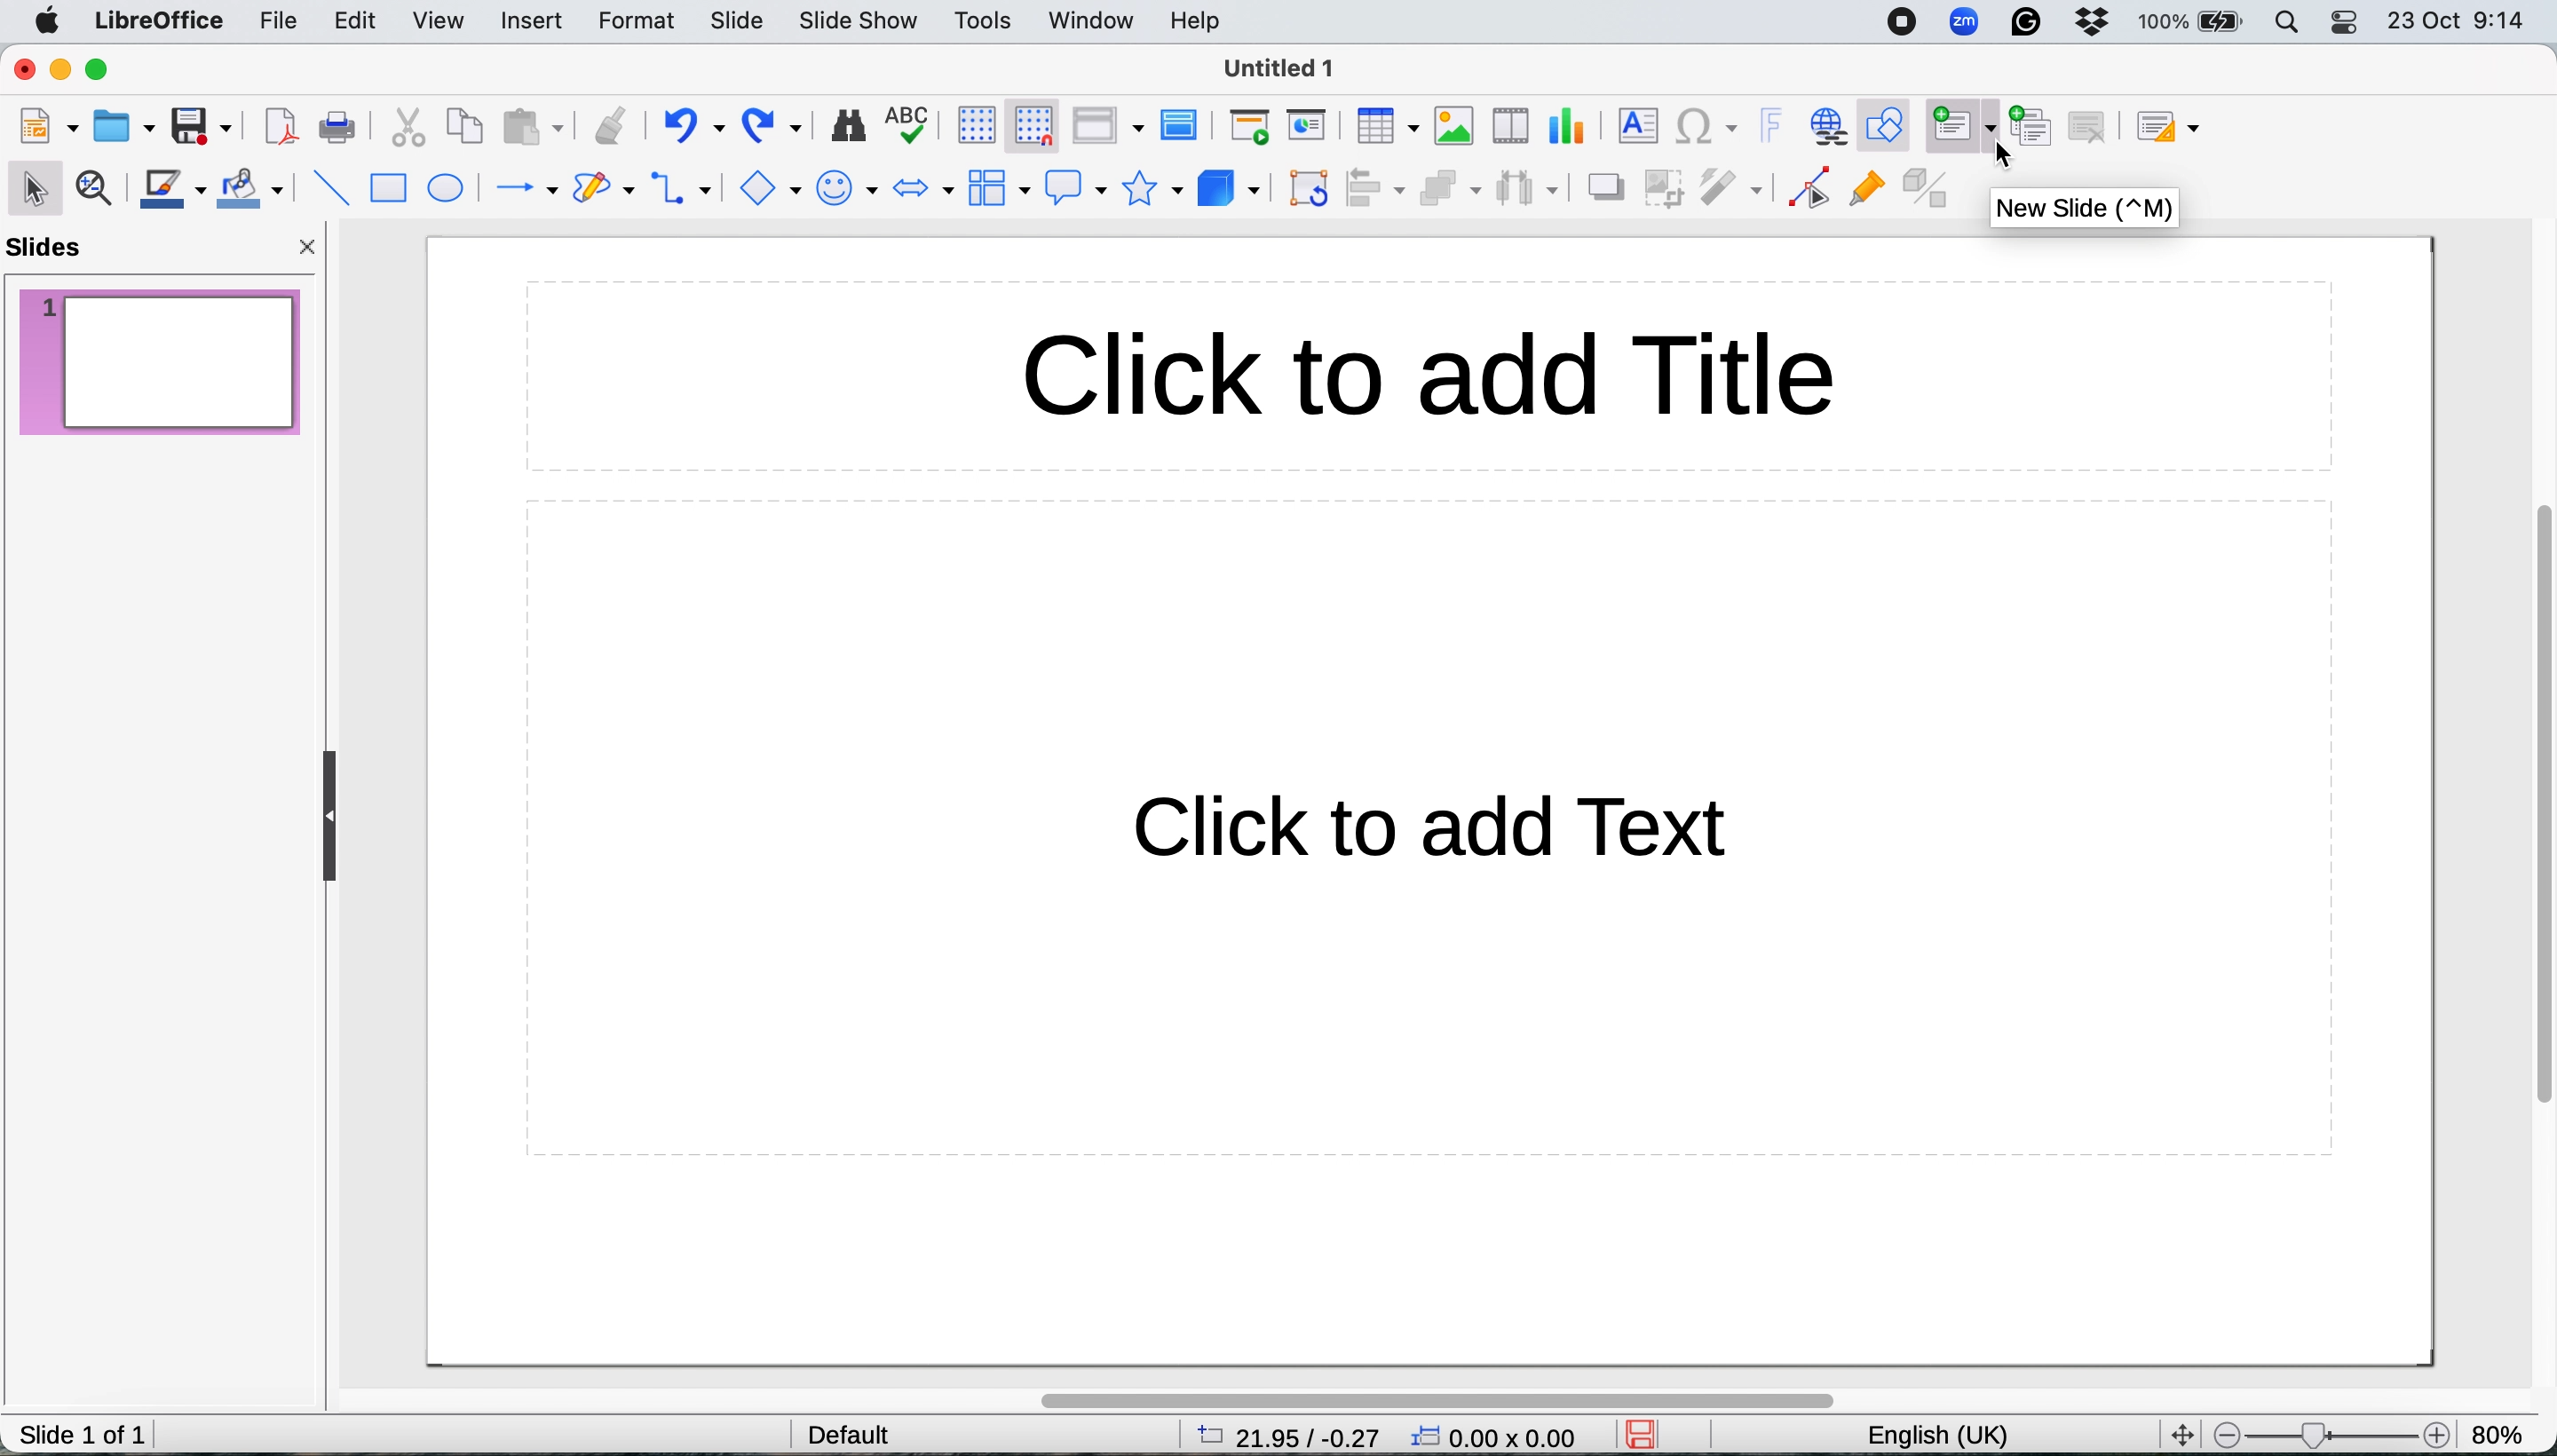  I want to click on slide layout, so click(2168, 126).